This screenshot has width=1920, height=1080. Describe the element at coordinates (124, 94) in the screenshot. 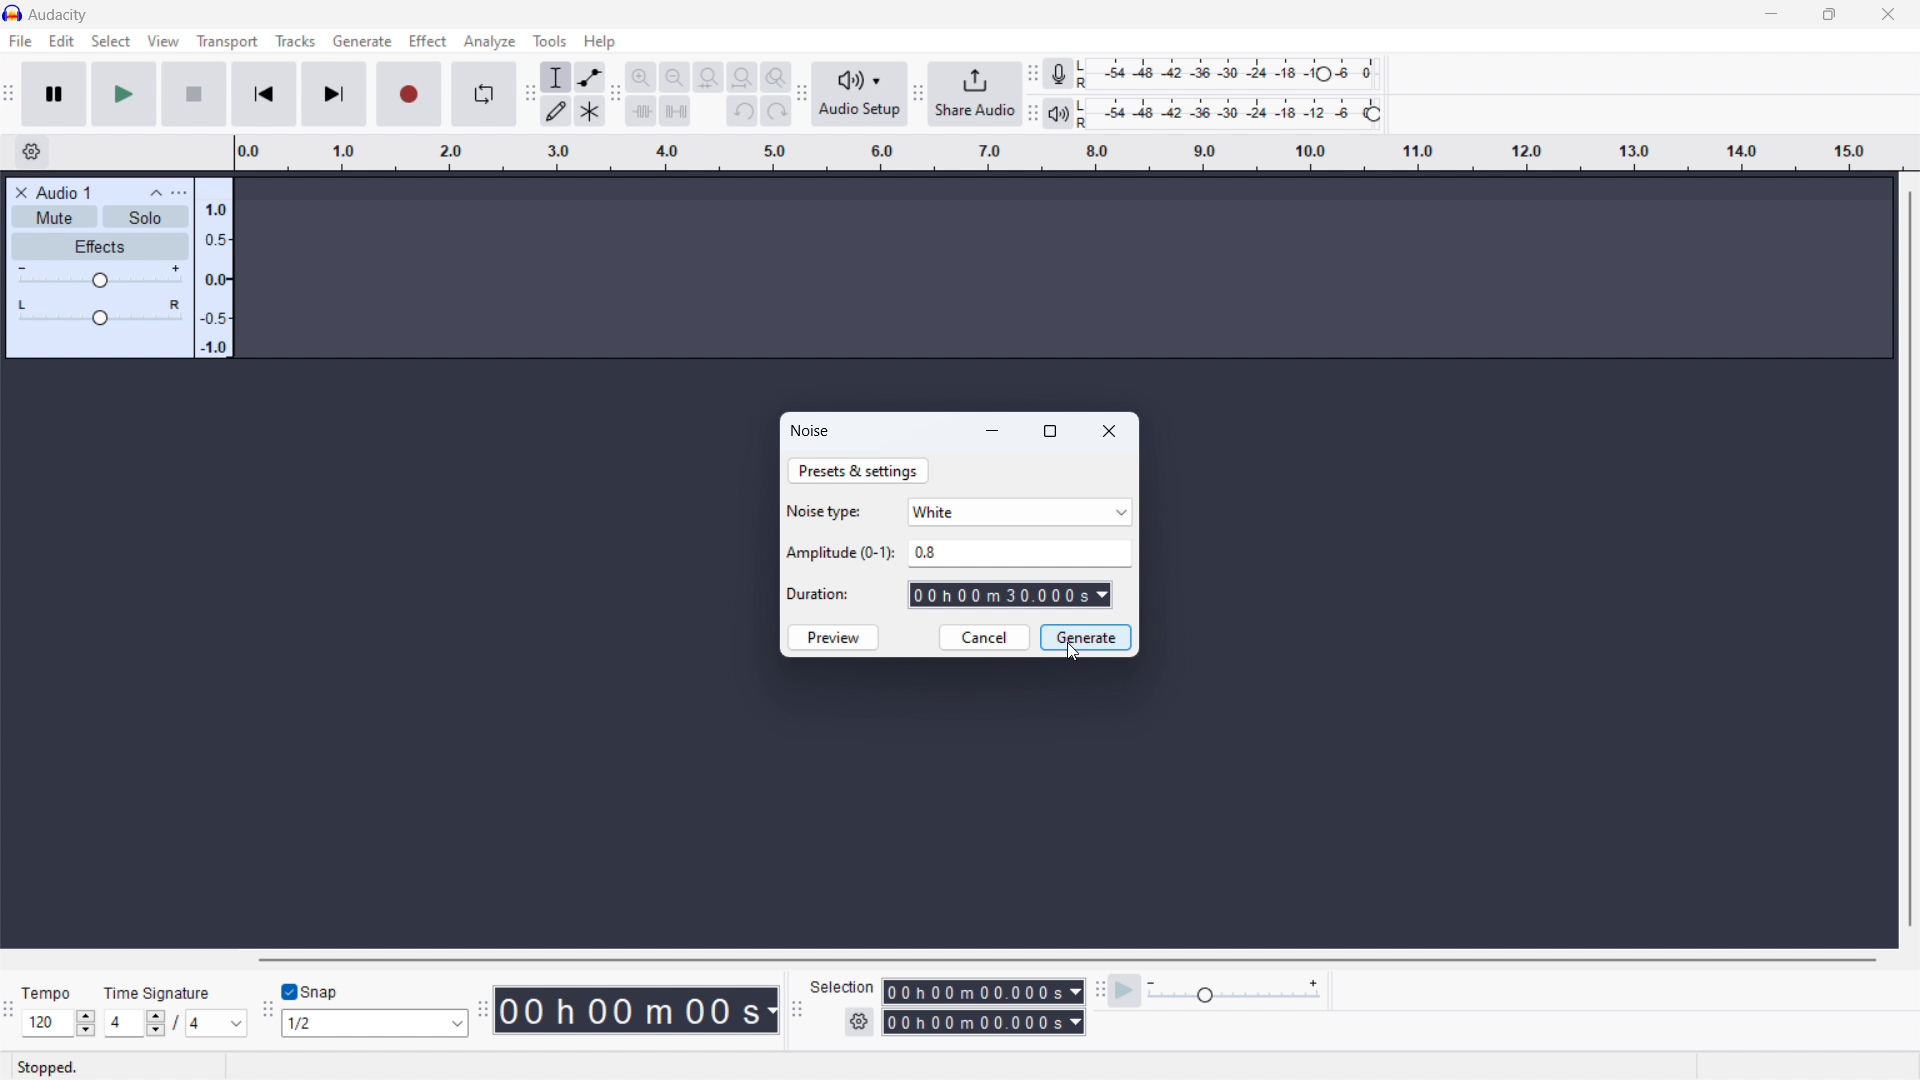

I see `play` at that location.